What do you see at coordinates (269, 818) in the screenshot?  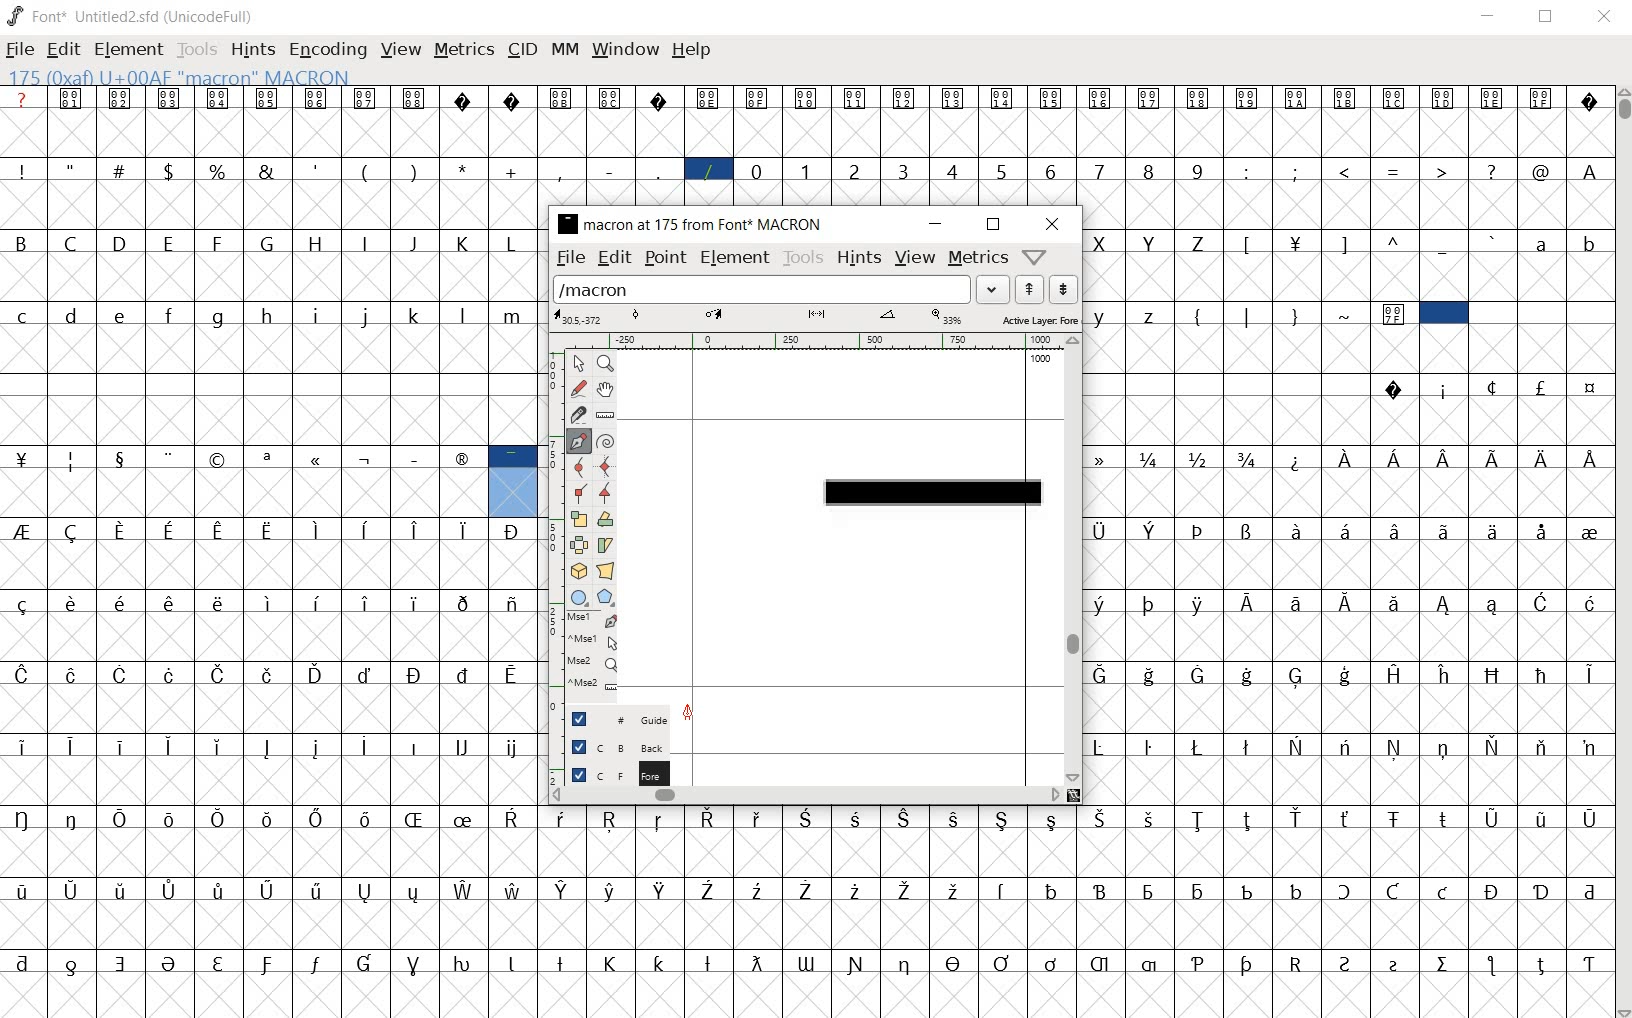 I see `Symbol` at bounding box center [269, 818].